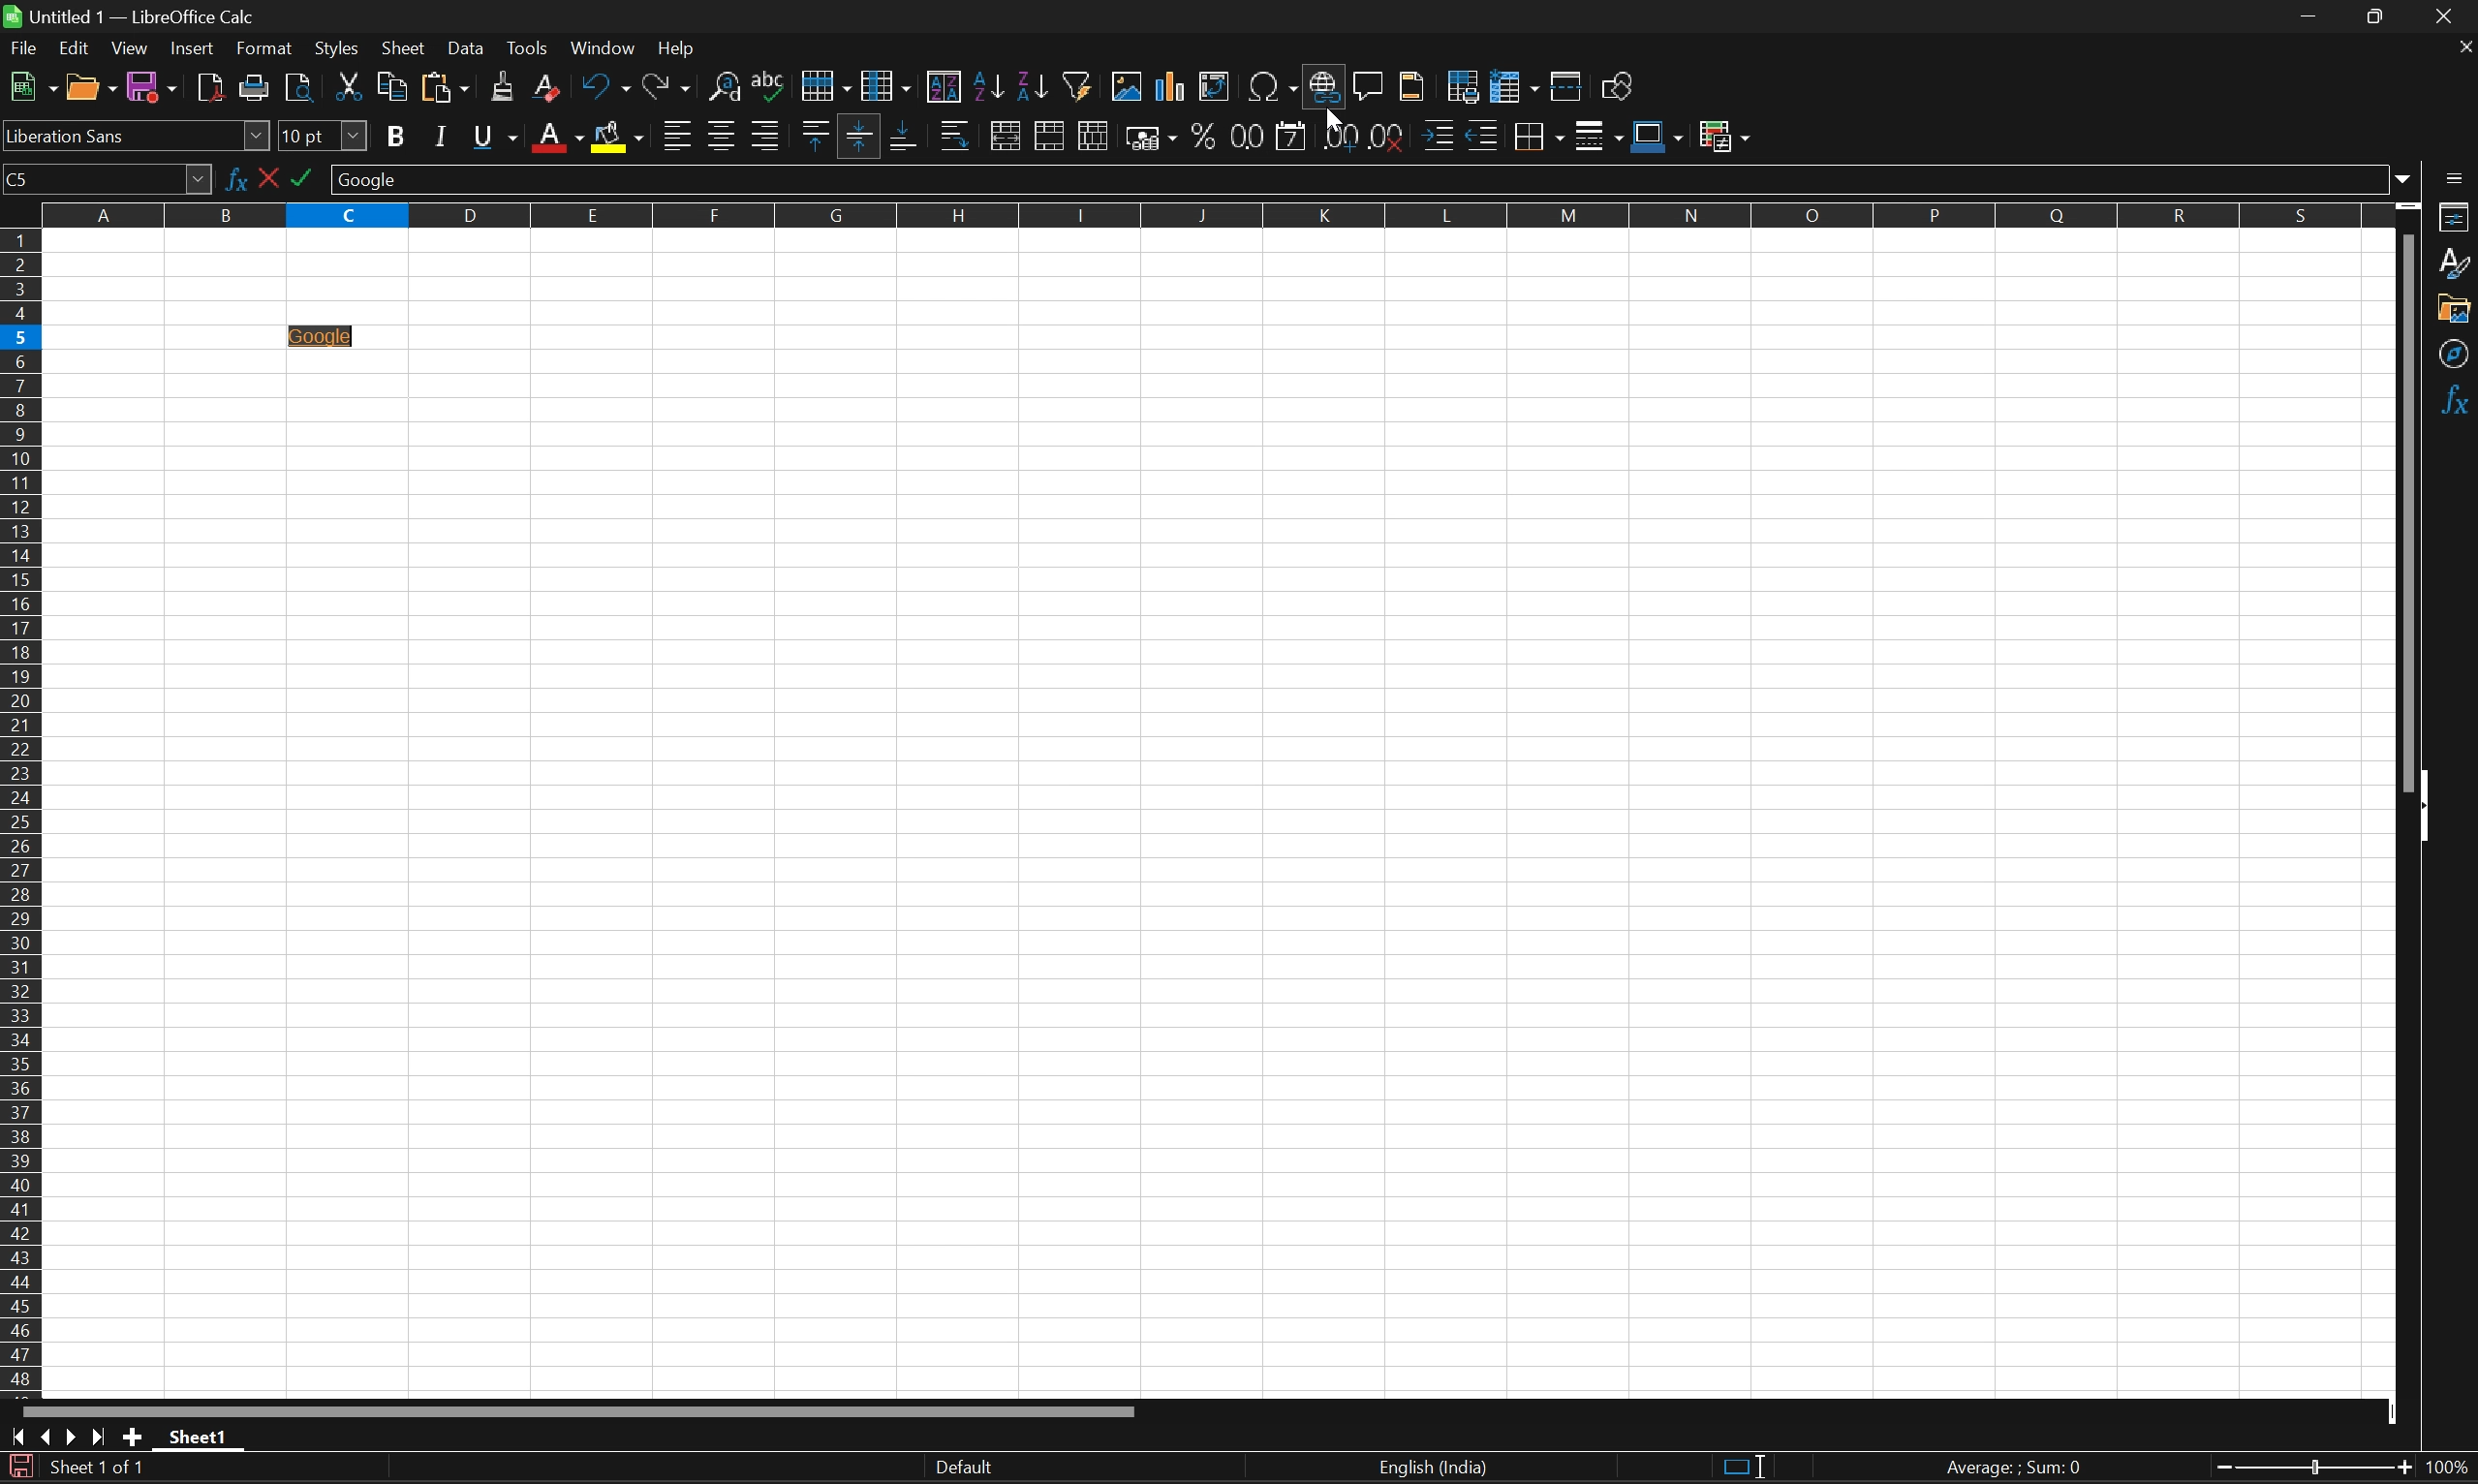  What do you see at coordinates (1168, 84) in the screenshot?
I see `Insert chart` at bounding box center [1168, 84].